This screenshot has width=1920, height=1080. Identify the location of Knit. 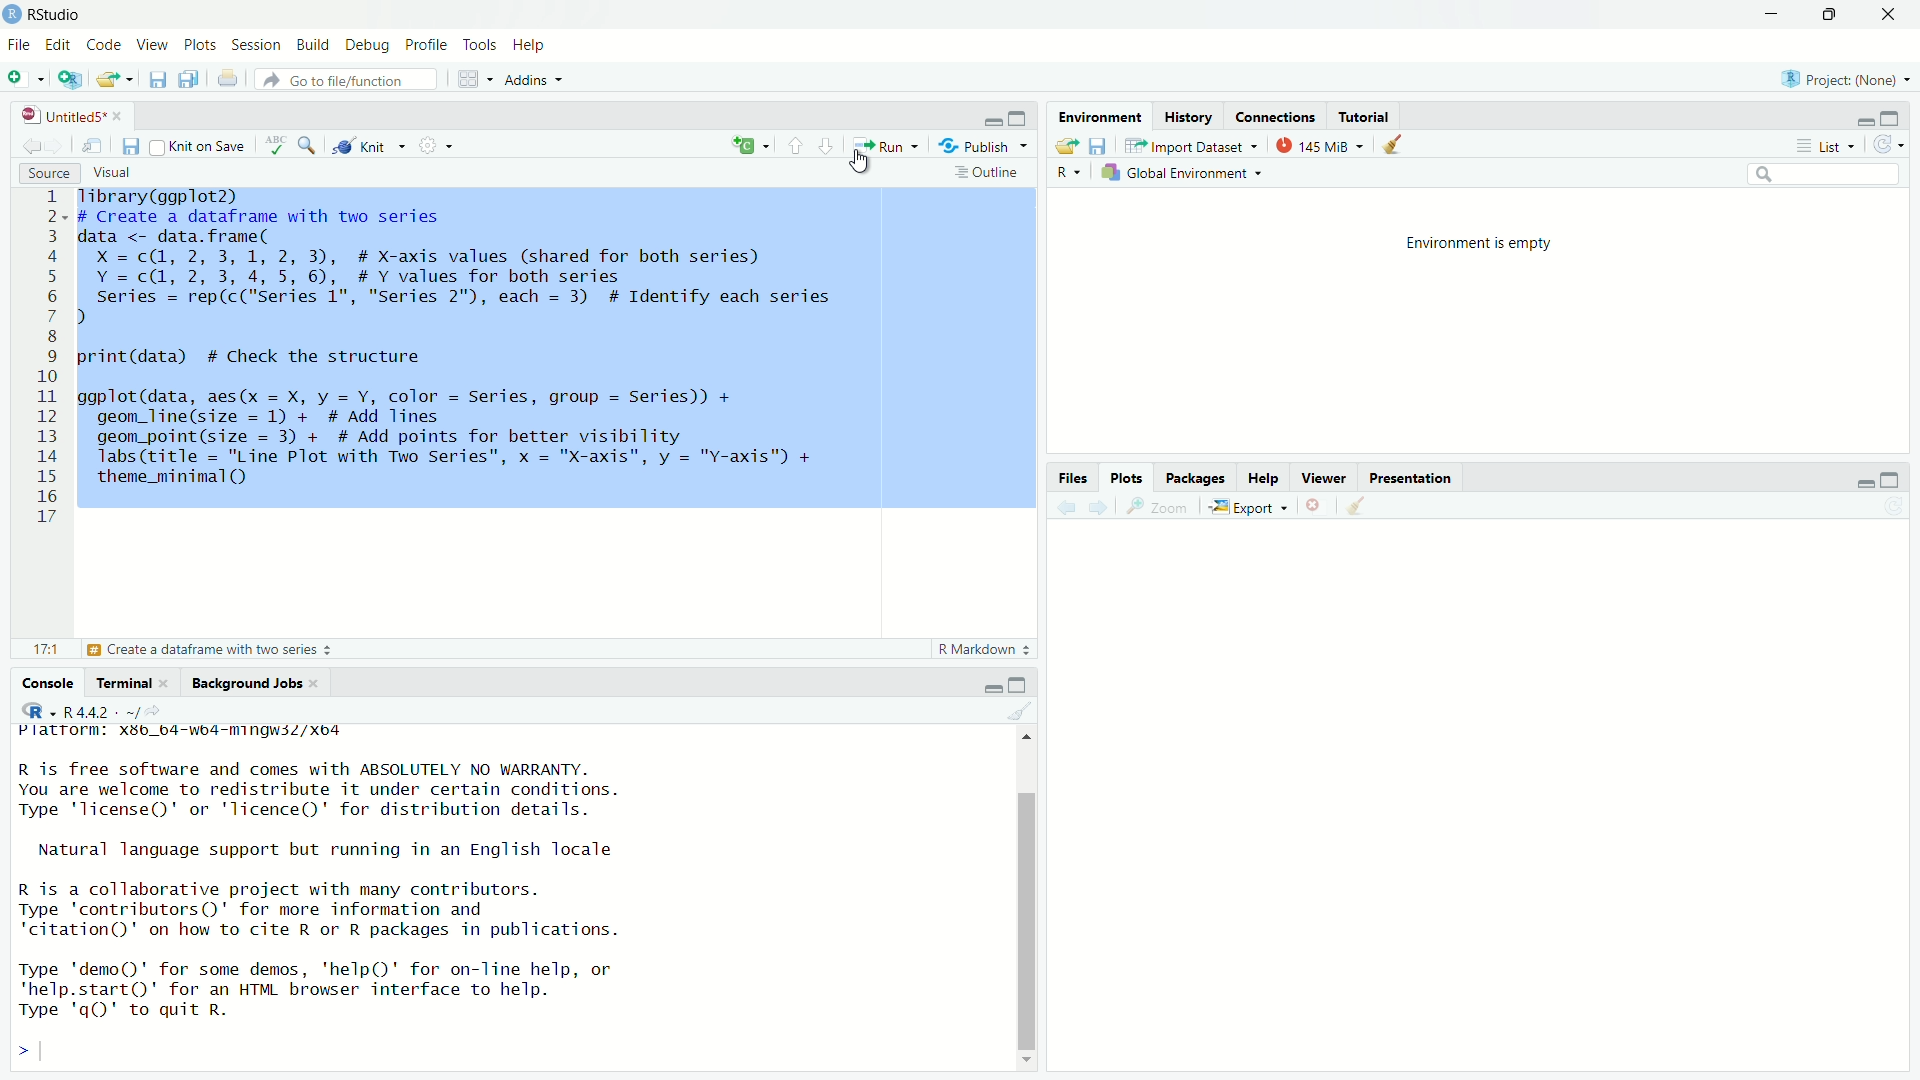
(371, 147).